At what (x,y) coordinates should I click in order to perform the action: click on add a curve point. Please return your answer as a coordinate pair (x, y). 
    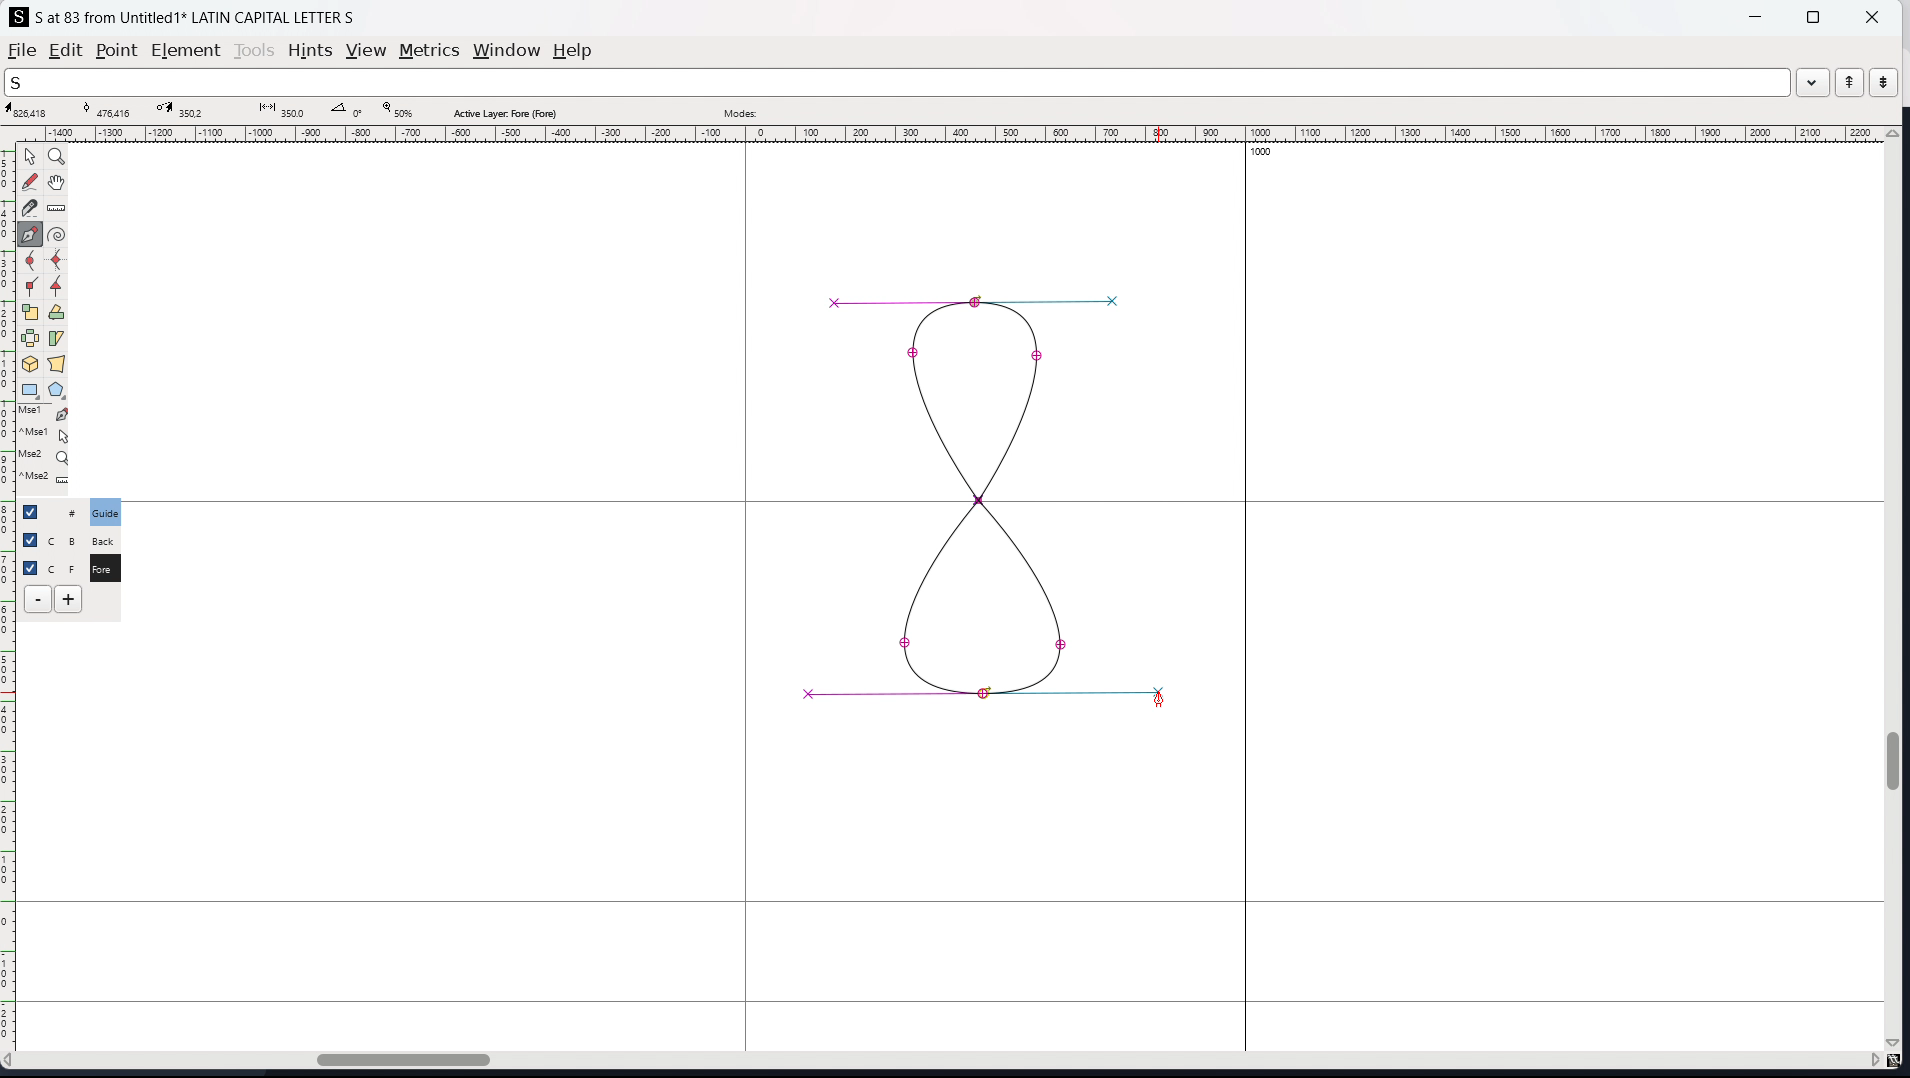
    Looking at the image, I should click on (31, 261).